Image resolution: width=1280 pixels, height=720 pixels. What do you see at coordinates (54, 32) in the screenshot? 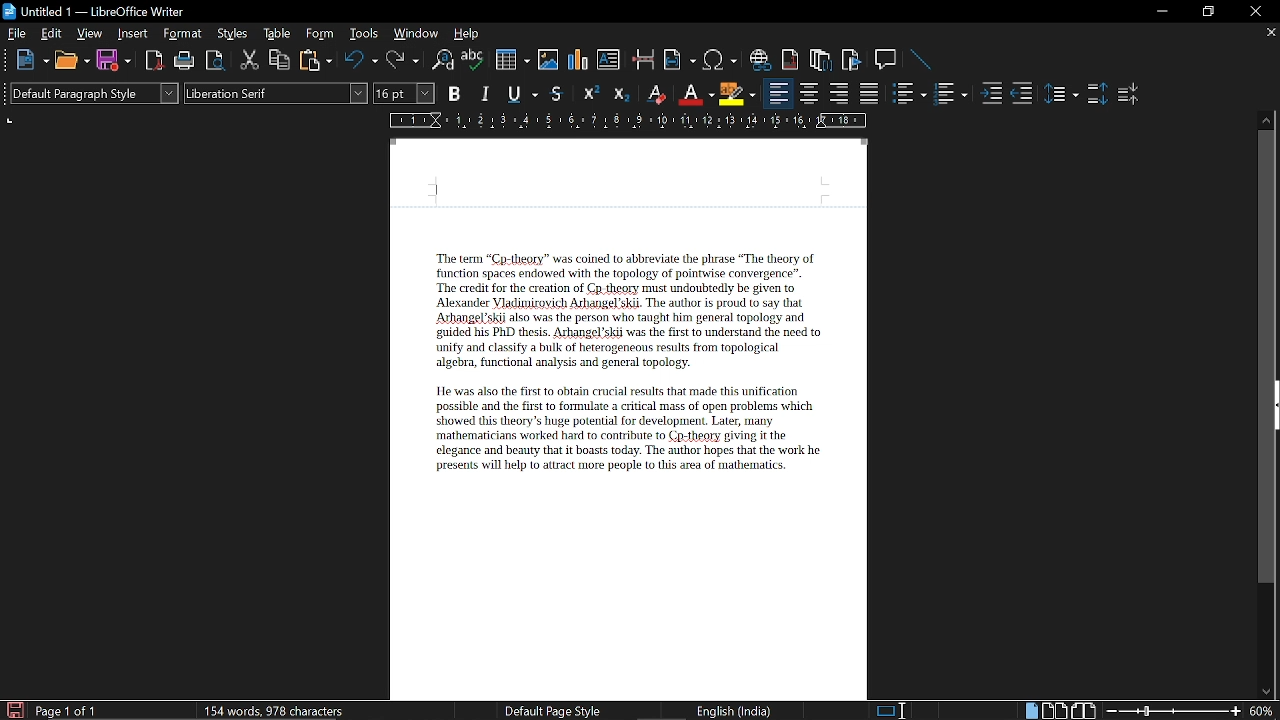
I see `Edit` at bounding box center [54, 32].